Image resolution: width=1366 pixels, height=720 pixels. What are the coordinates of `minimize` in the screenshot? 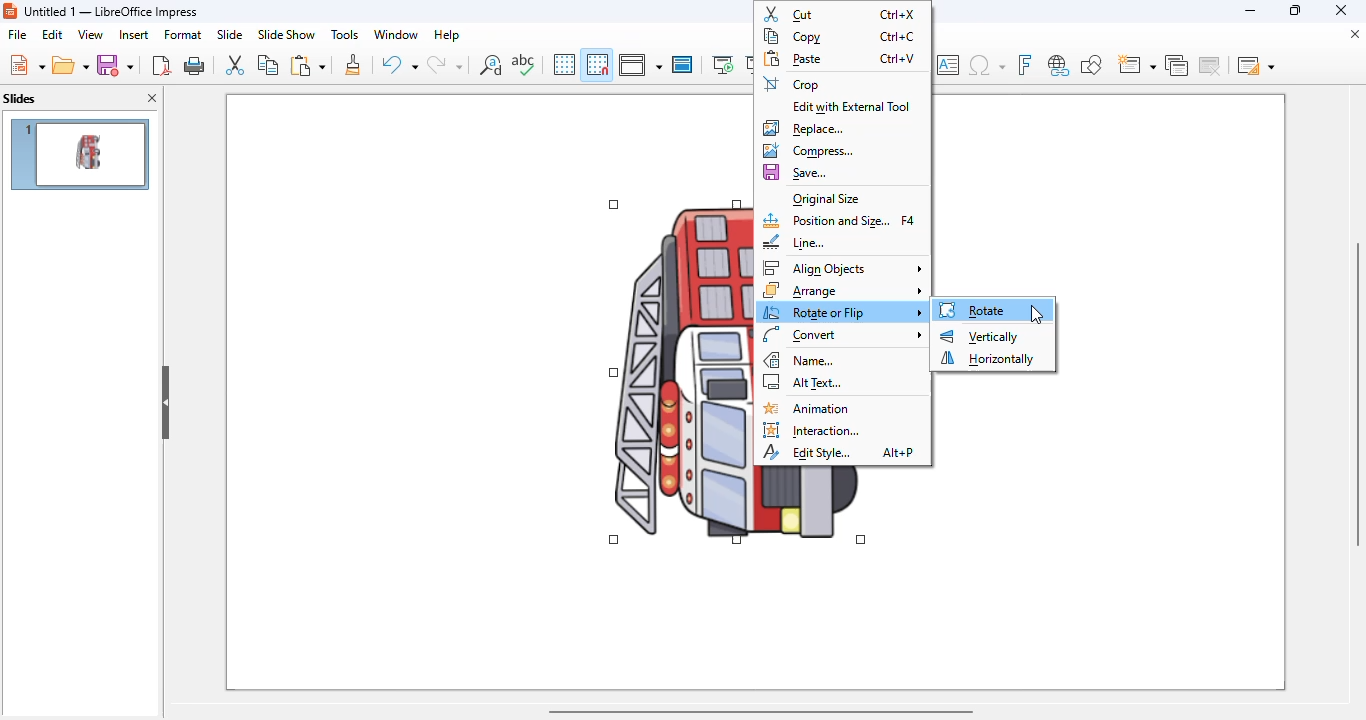 It's located at (1251, 10).